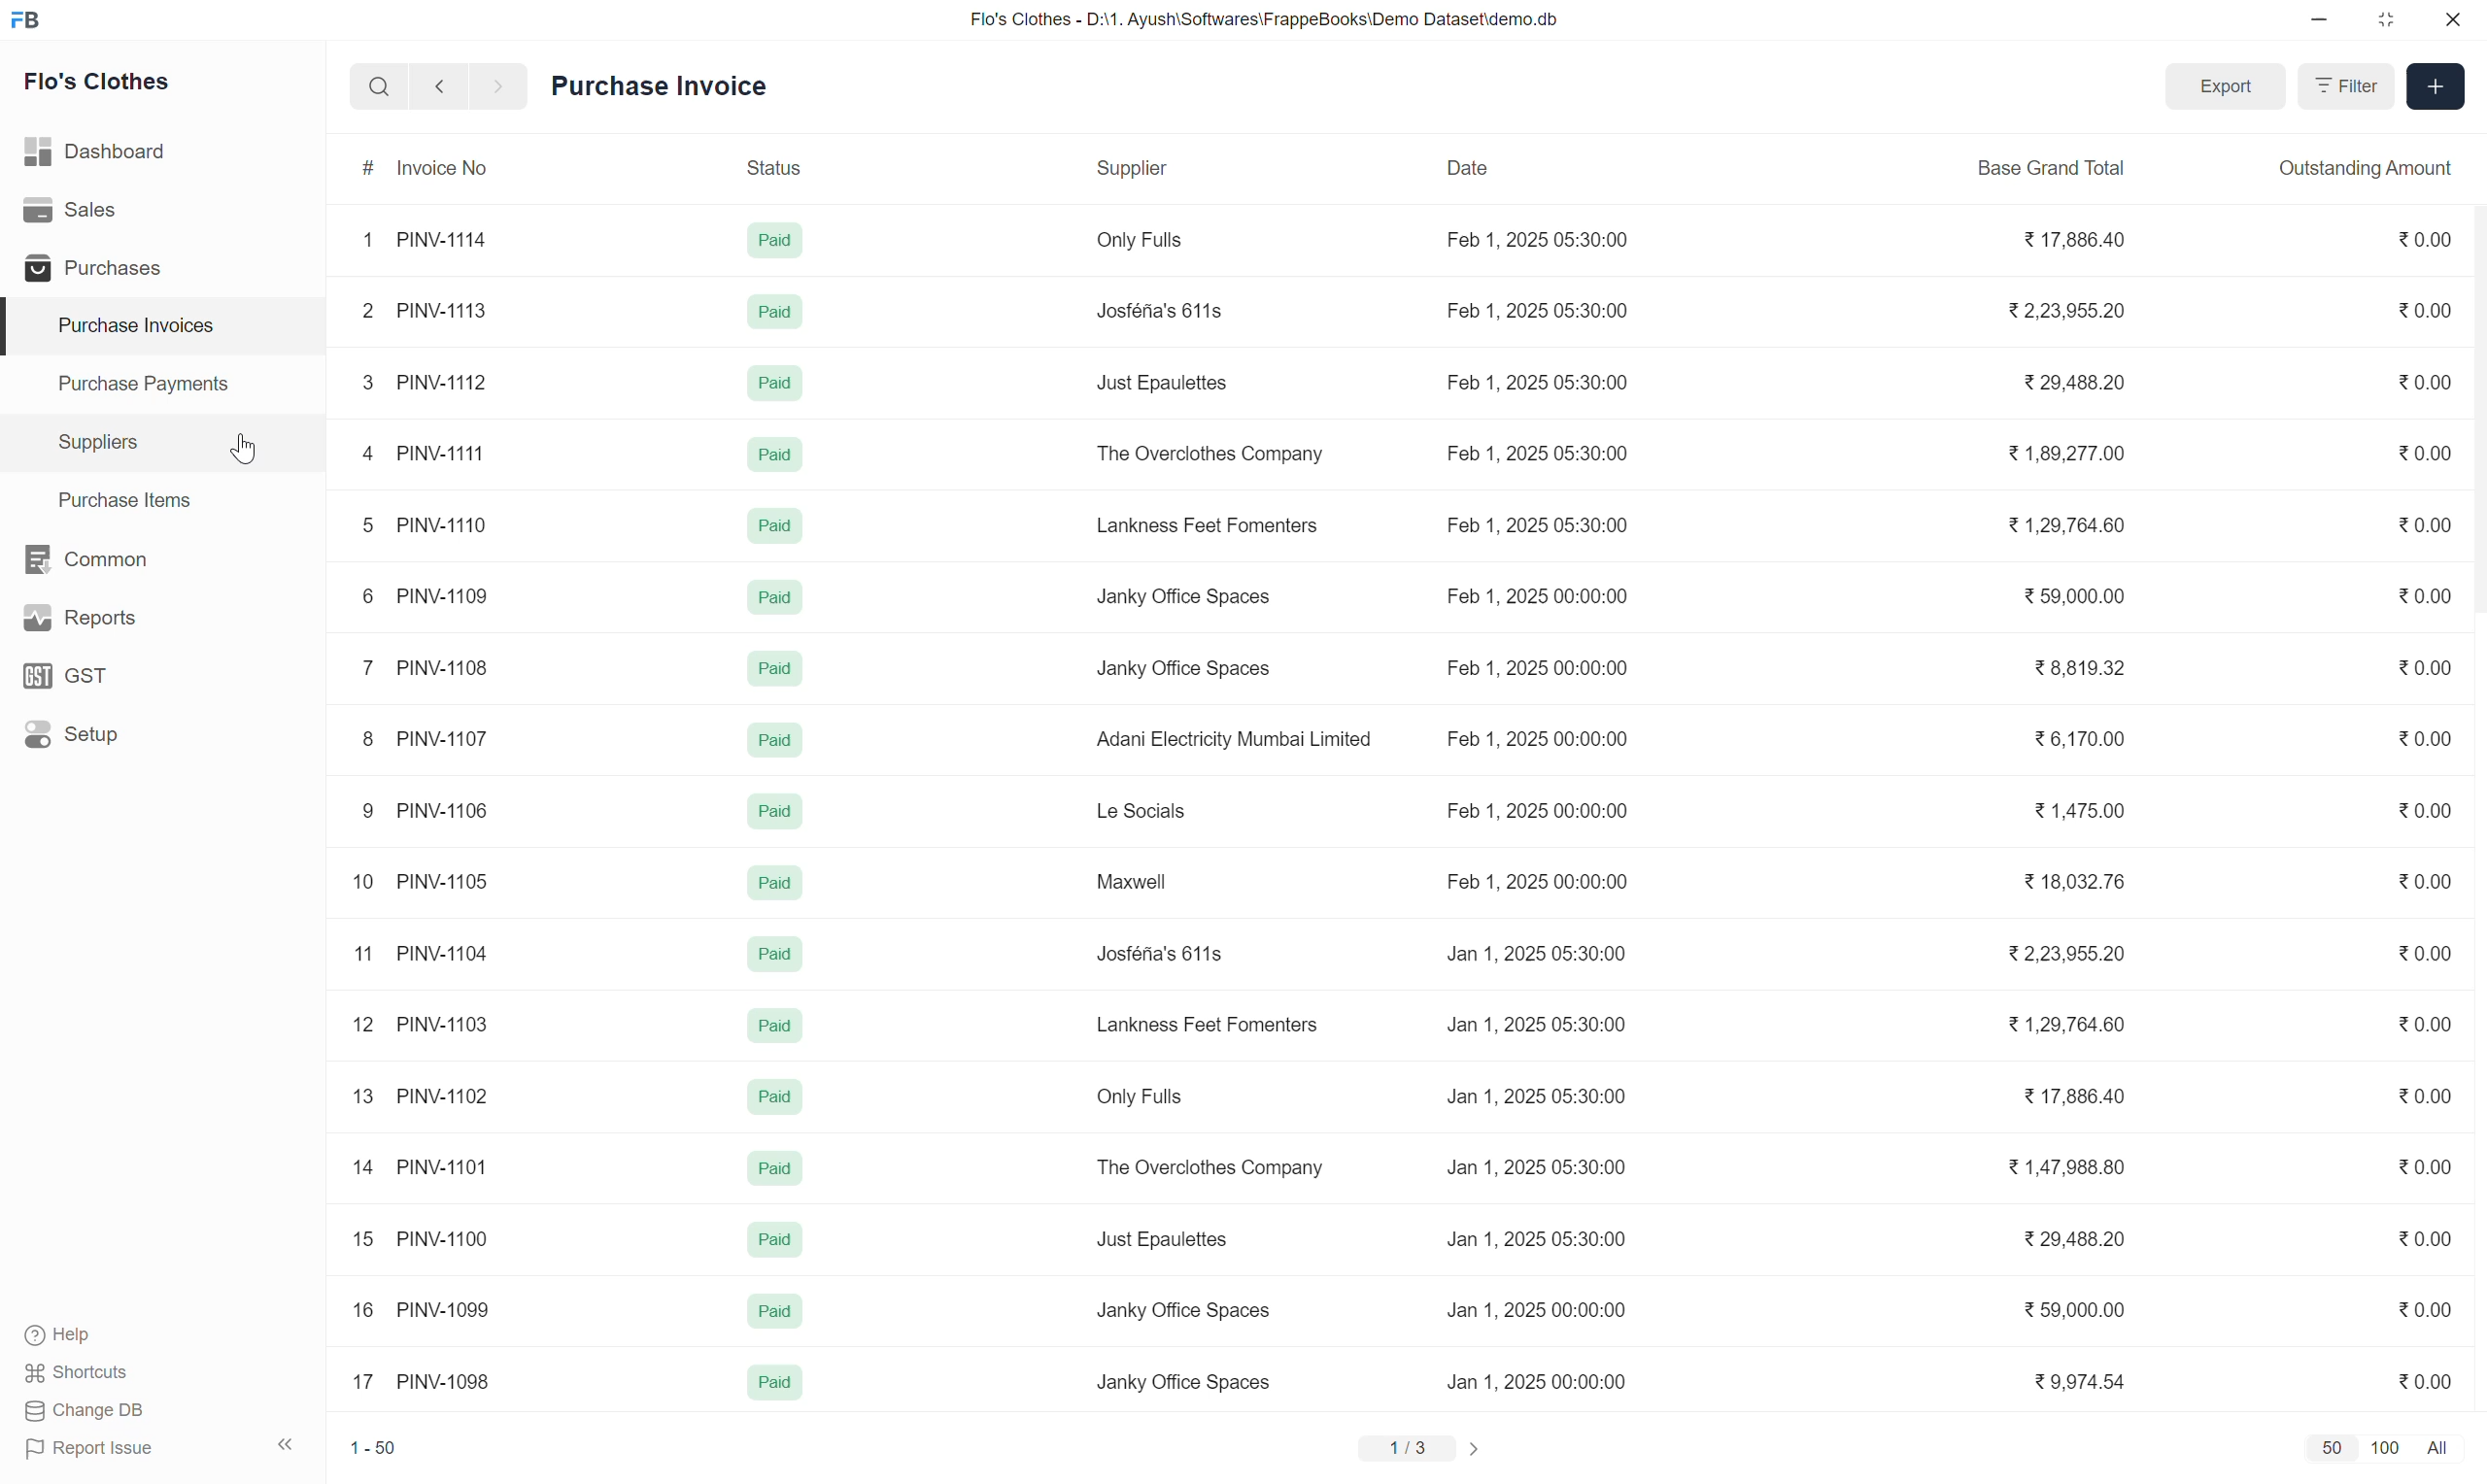  Describe the element at coordinates (2084, 811) in the screenshot. I see `1,475.00` at that location.